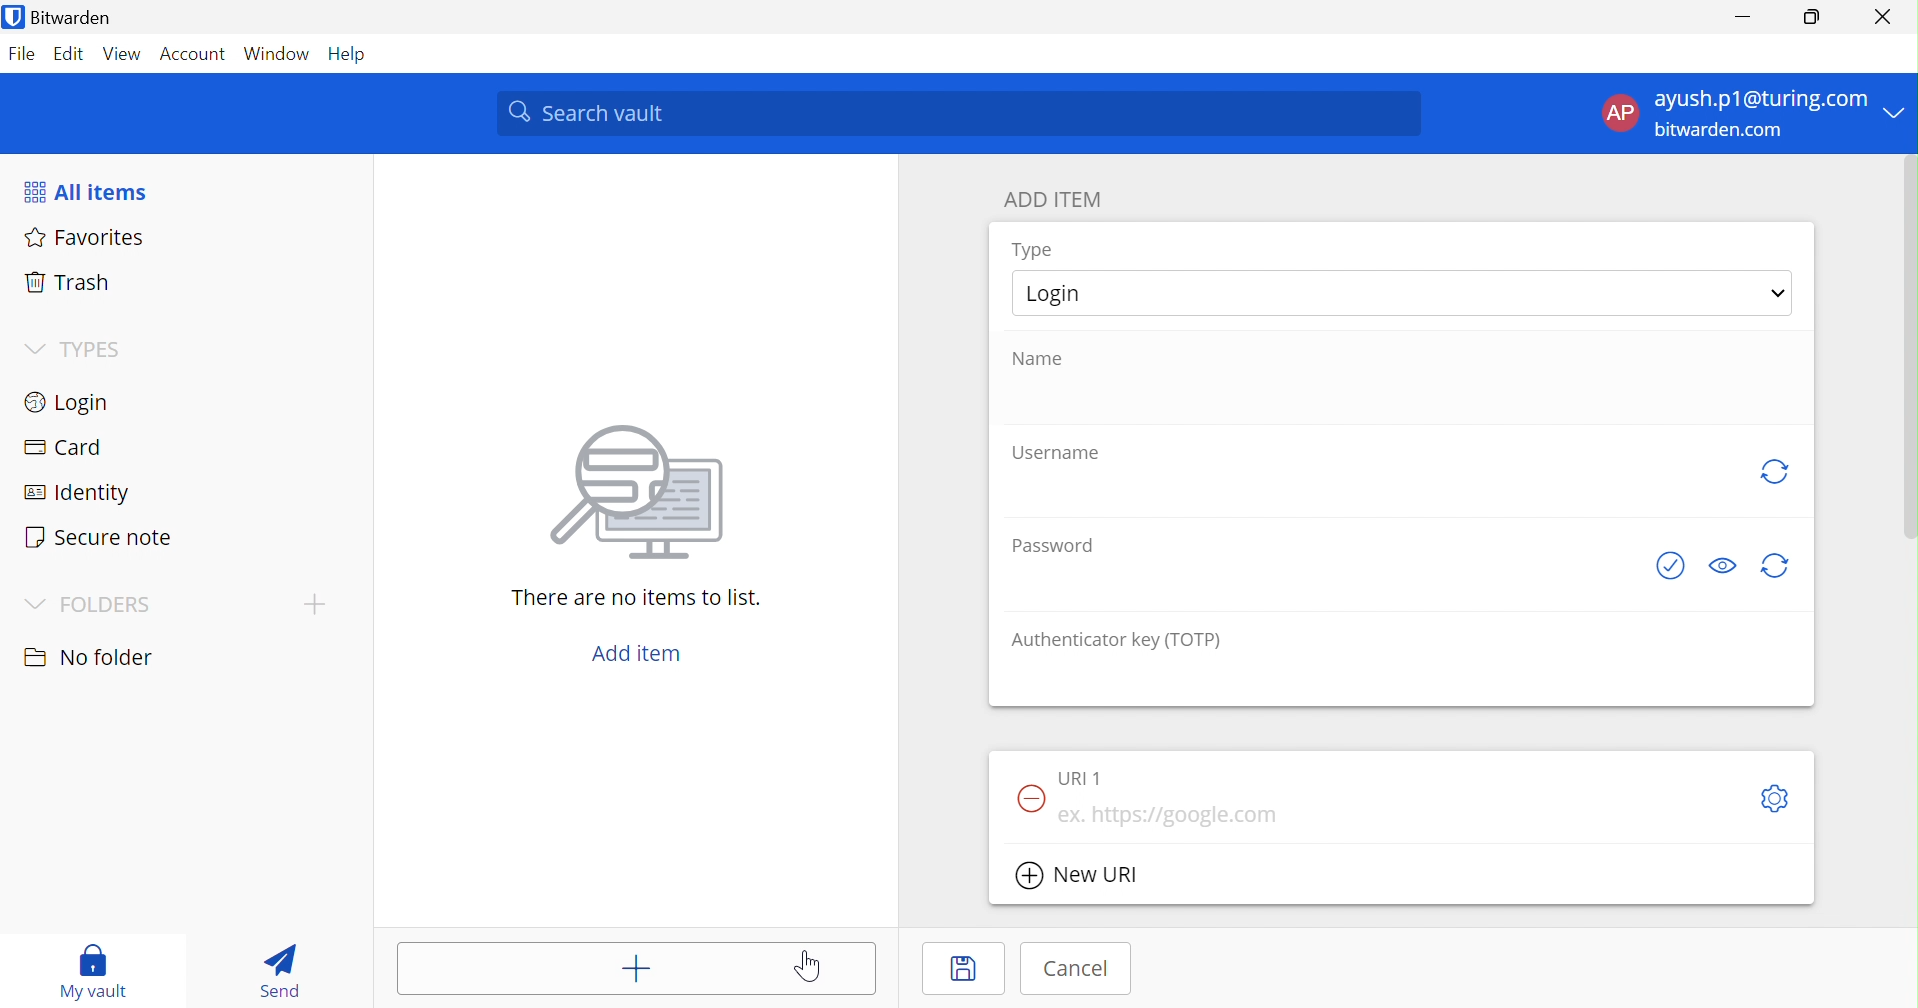 The image size is (1918, 1008). What do you see at coordinates (35, 605) in the screenshot?
I see `Drop Down` at bounding box center [35, 605].